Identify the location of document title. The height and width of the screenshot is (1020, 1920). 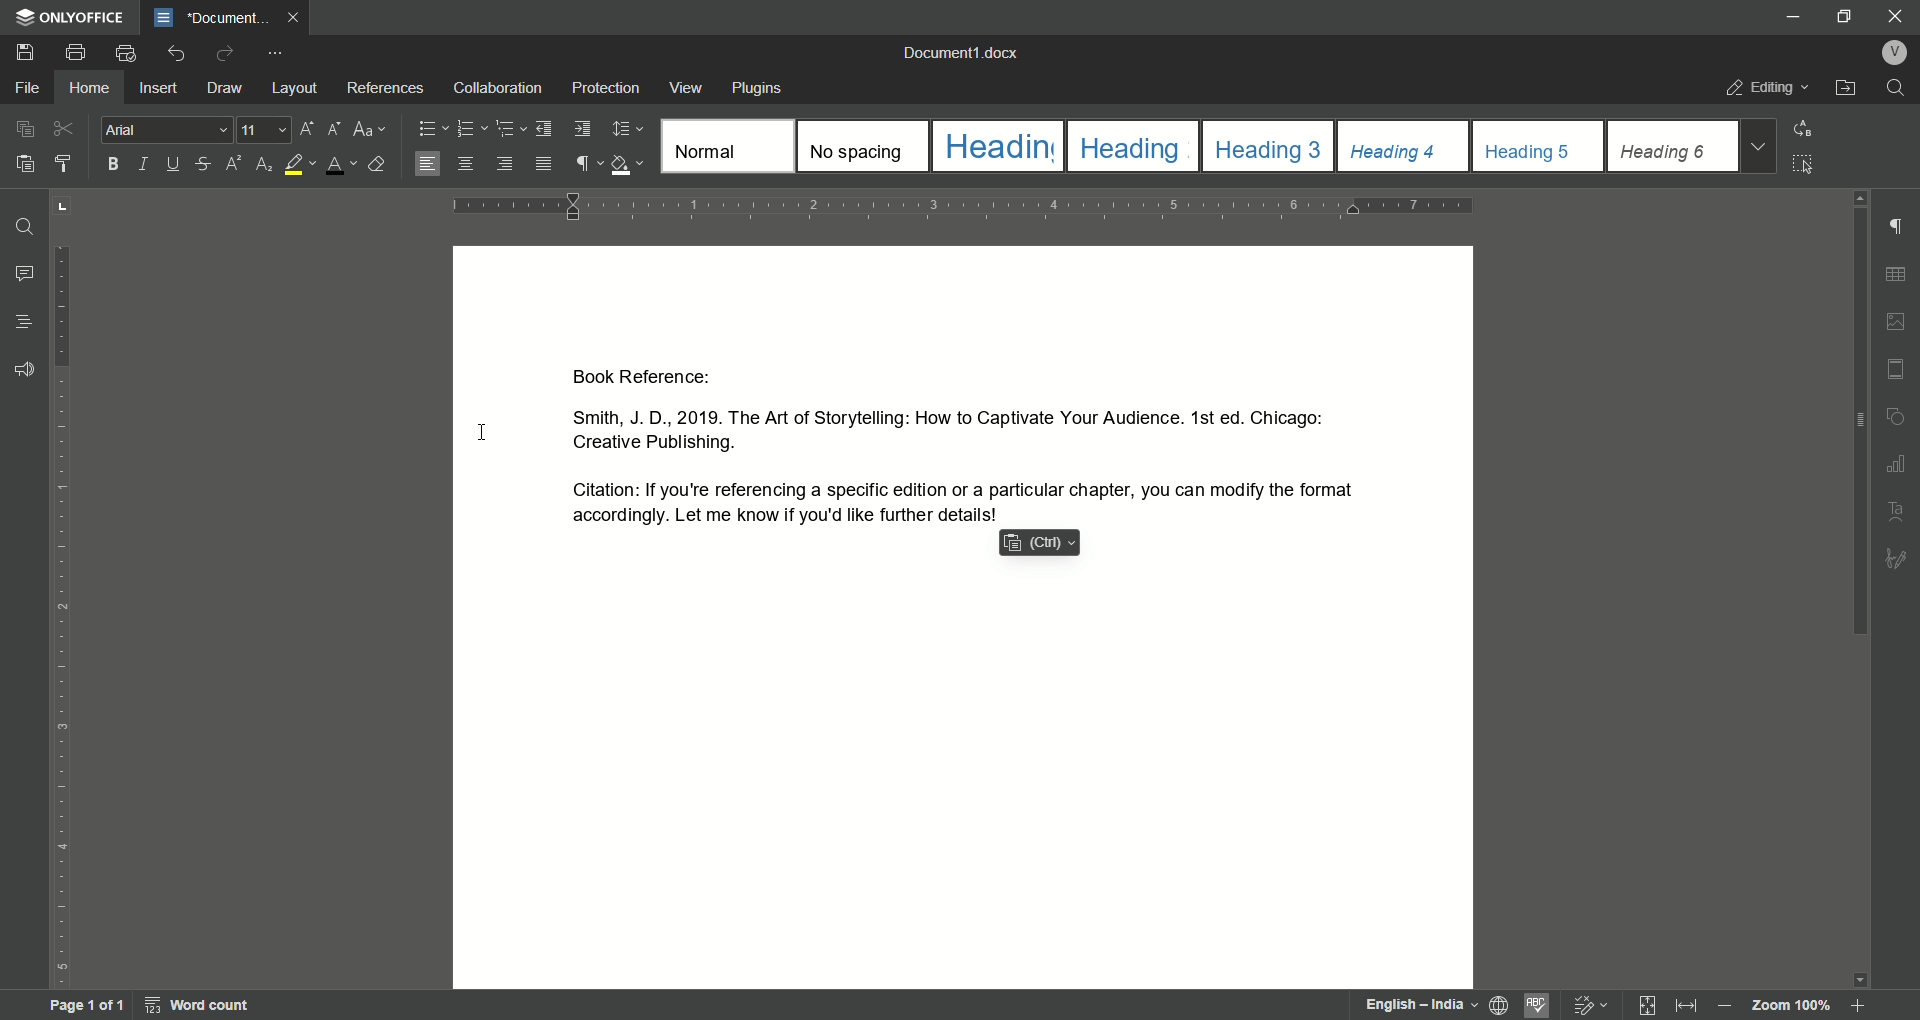
(211, 16).